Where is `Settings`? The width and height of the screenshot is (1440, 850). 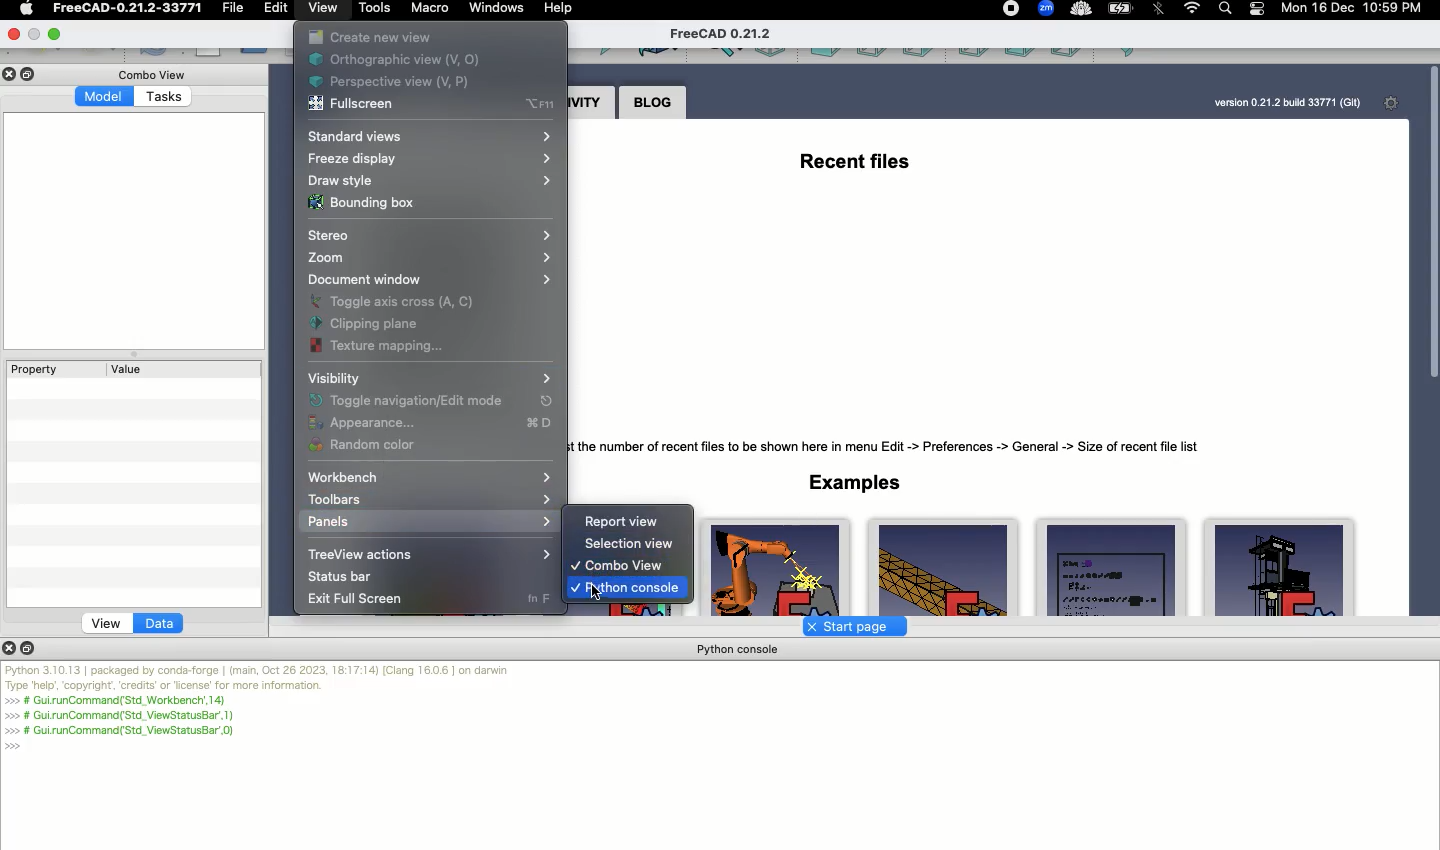 Settings is located at coordinates (1396, 103).